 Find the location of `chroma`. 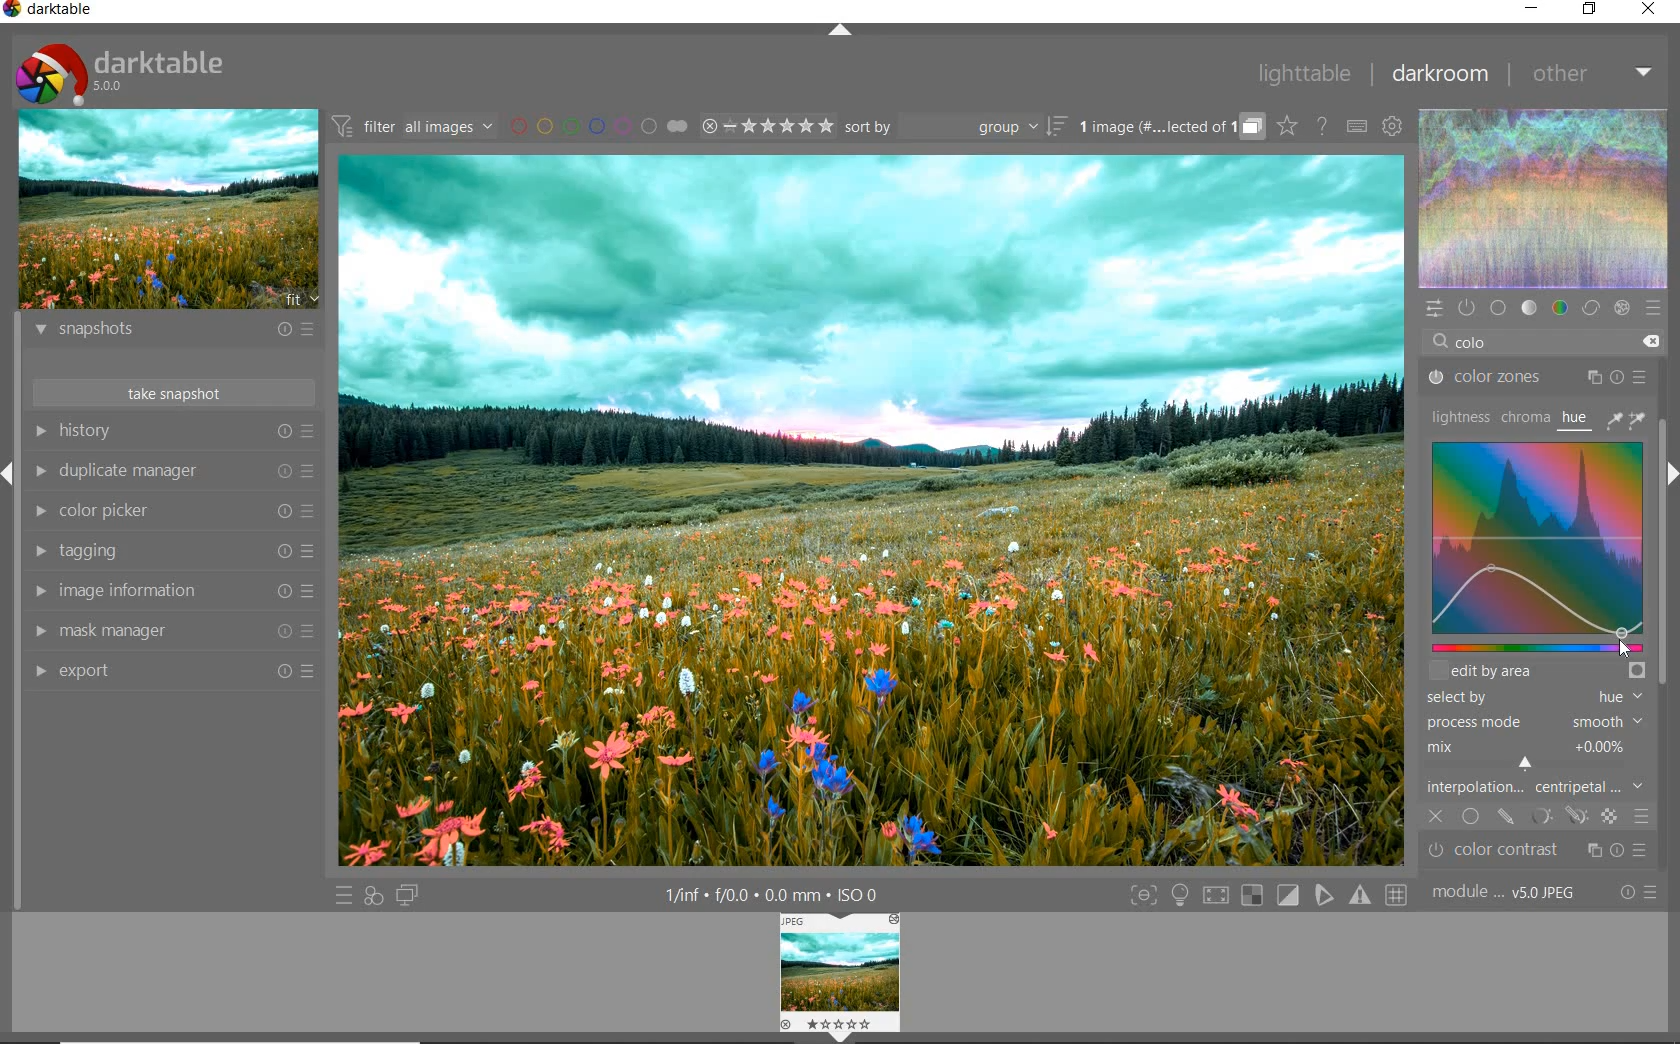

chroma is located at coordinates (1525, 417).